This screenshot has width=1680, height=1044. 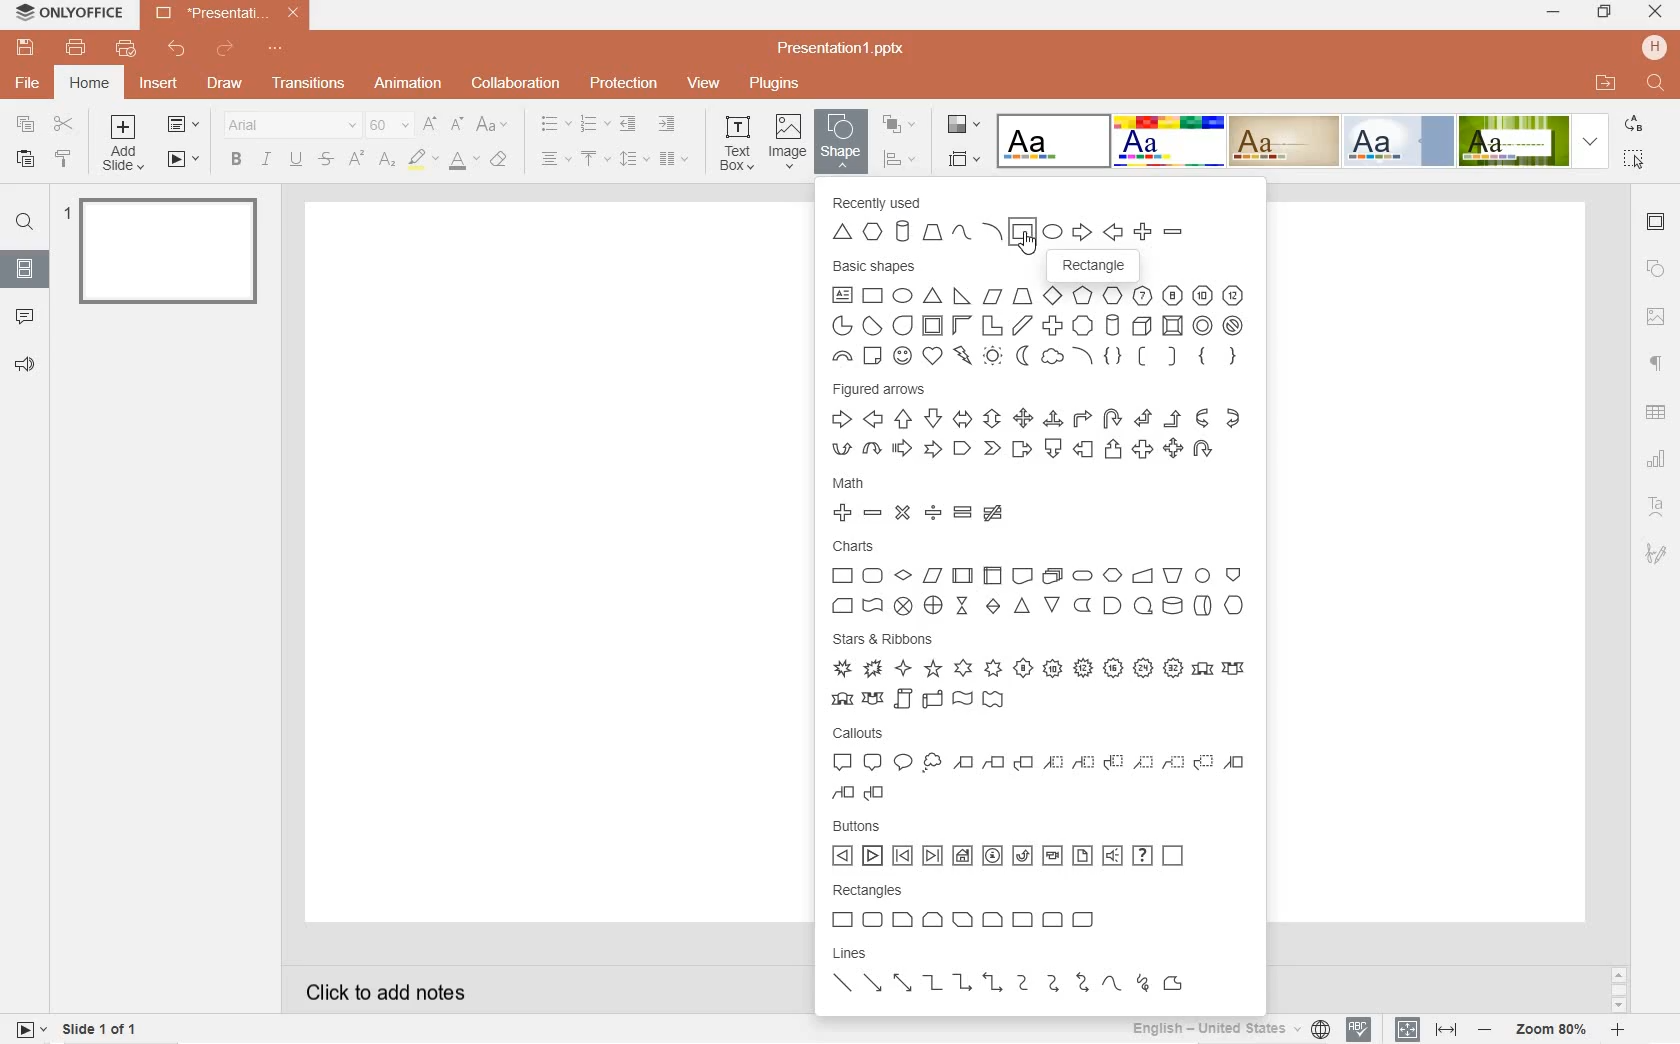 What do you see at coordinates (933, 608) in the screenshot?
I see `Or` at bounding box center [933, 608].